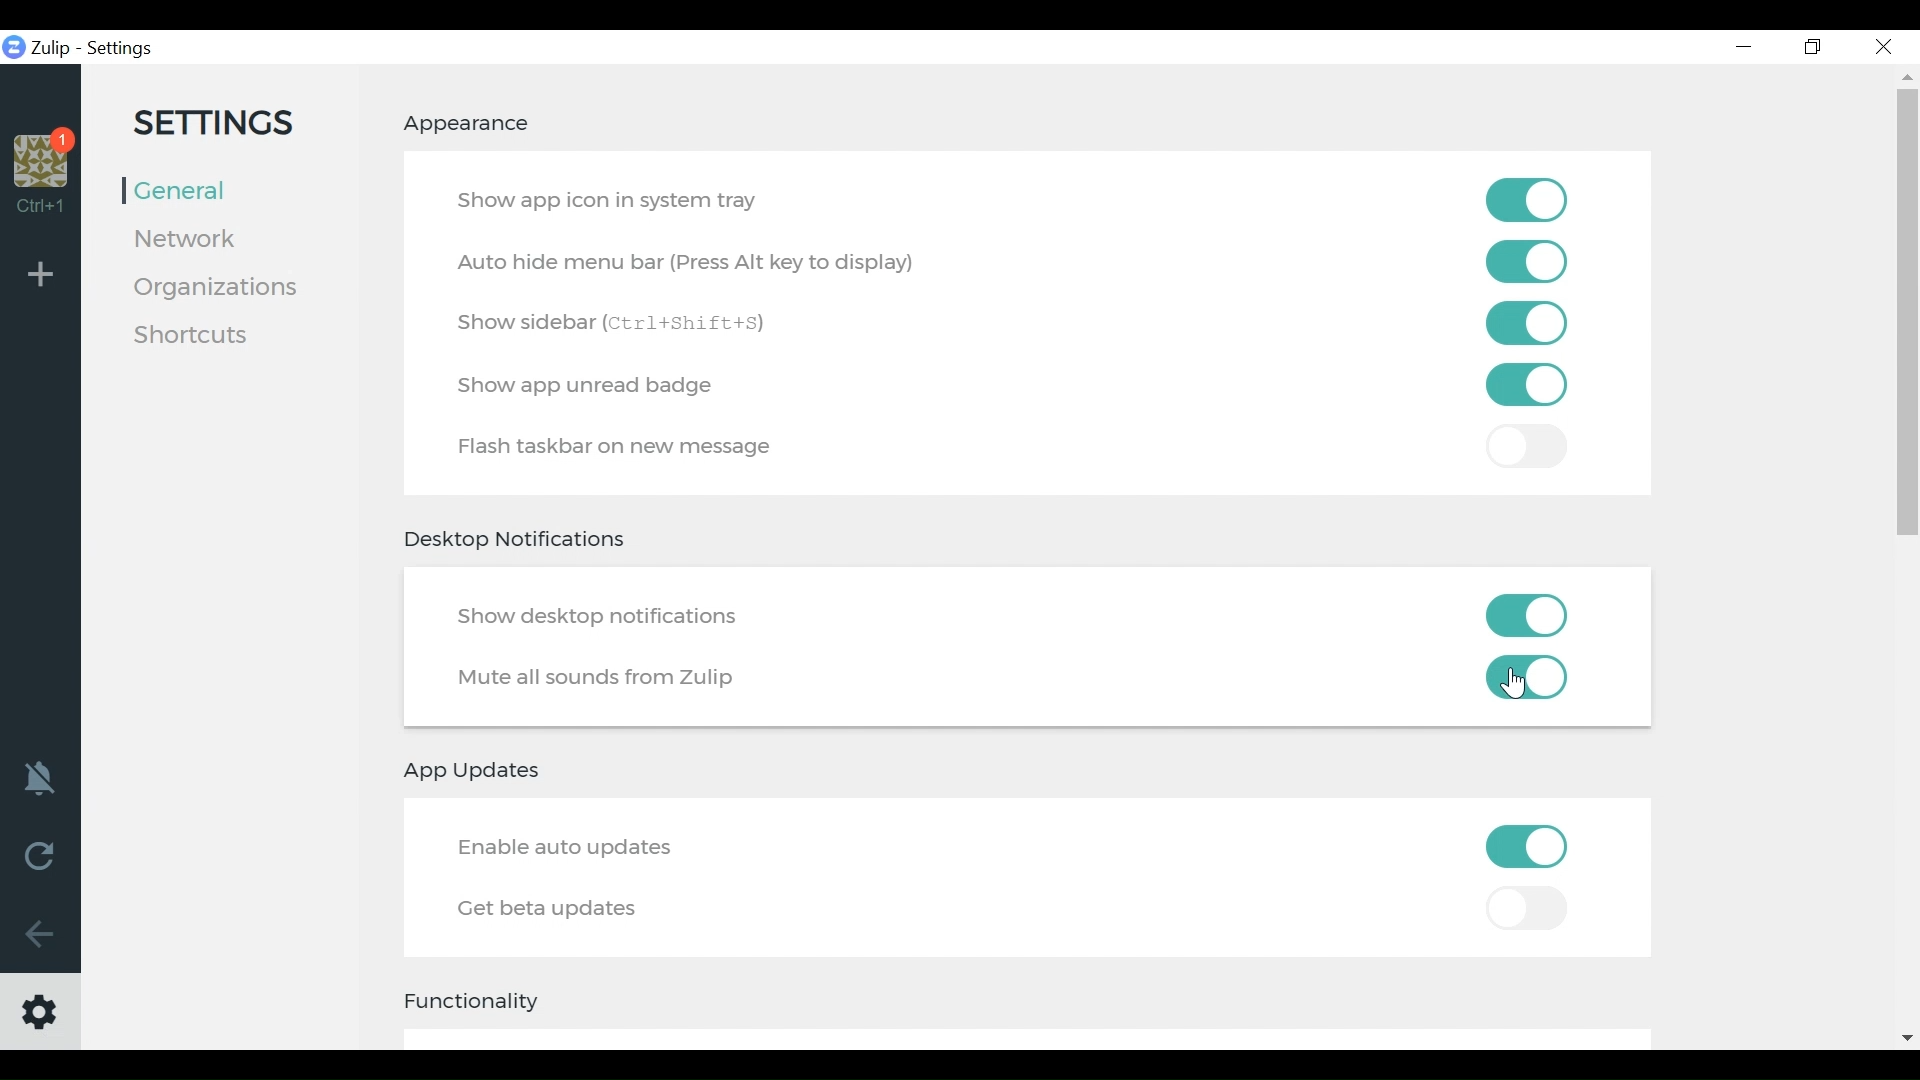  Describe the element at coordinates (1526, 323) in the screenshot. I see `Toggle on/off show sidebar` at that location.